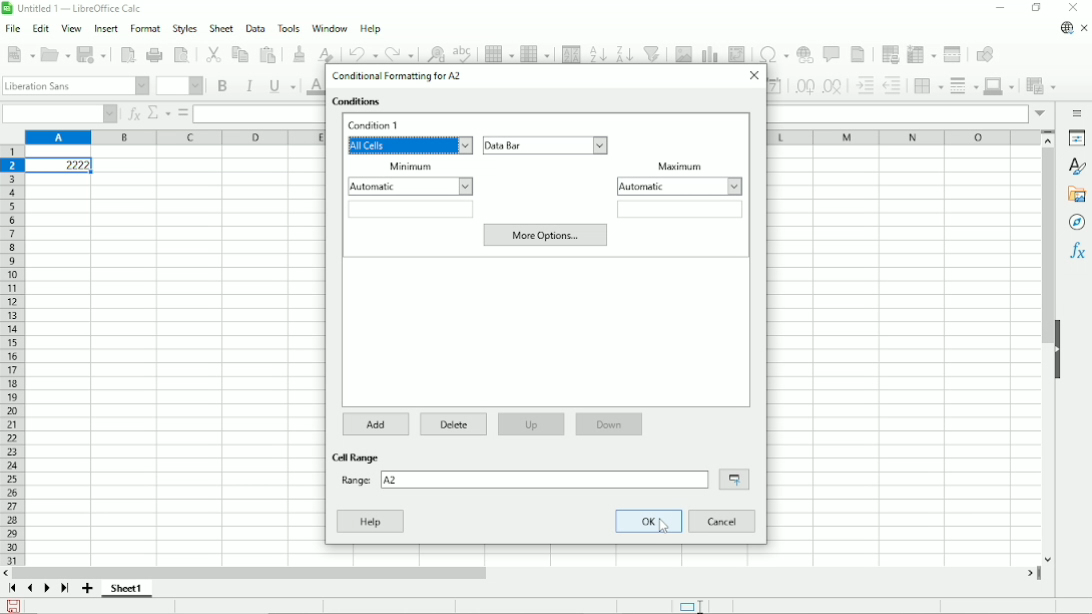  What do you see at coordinates (598, 53) in the screenshot?
I see `Sort ascending` at bounding box center [598, 53].